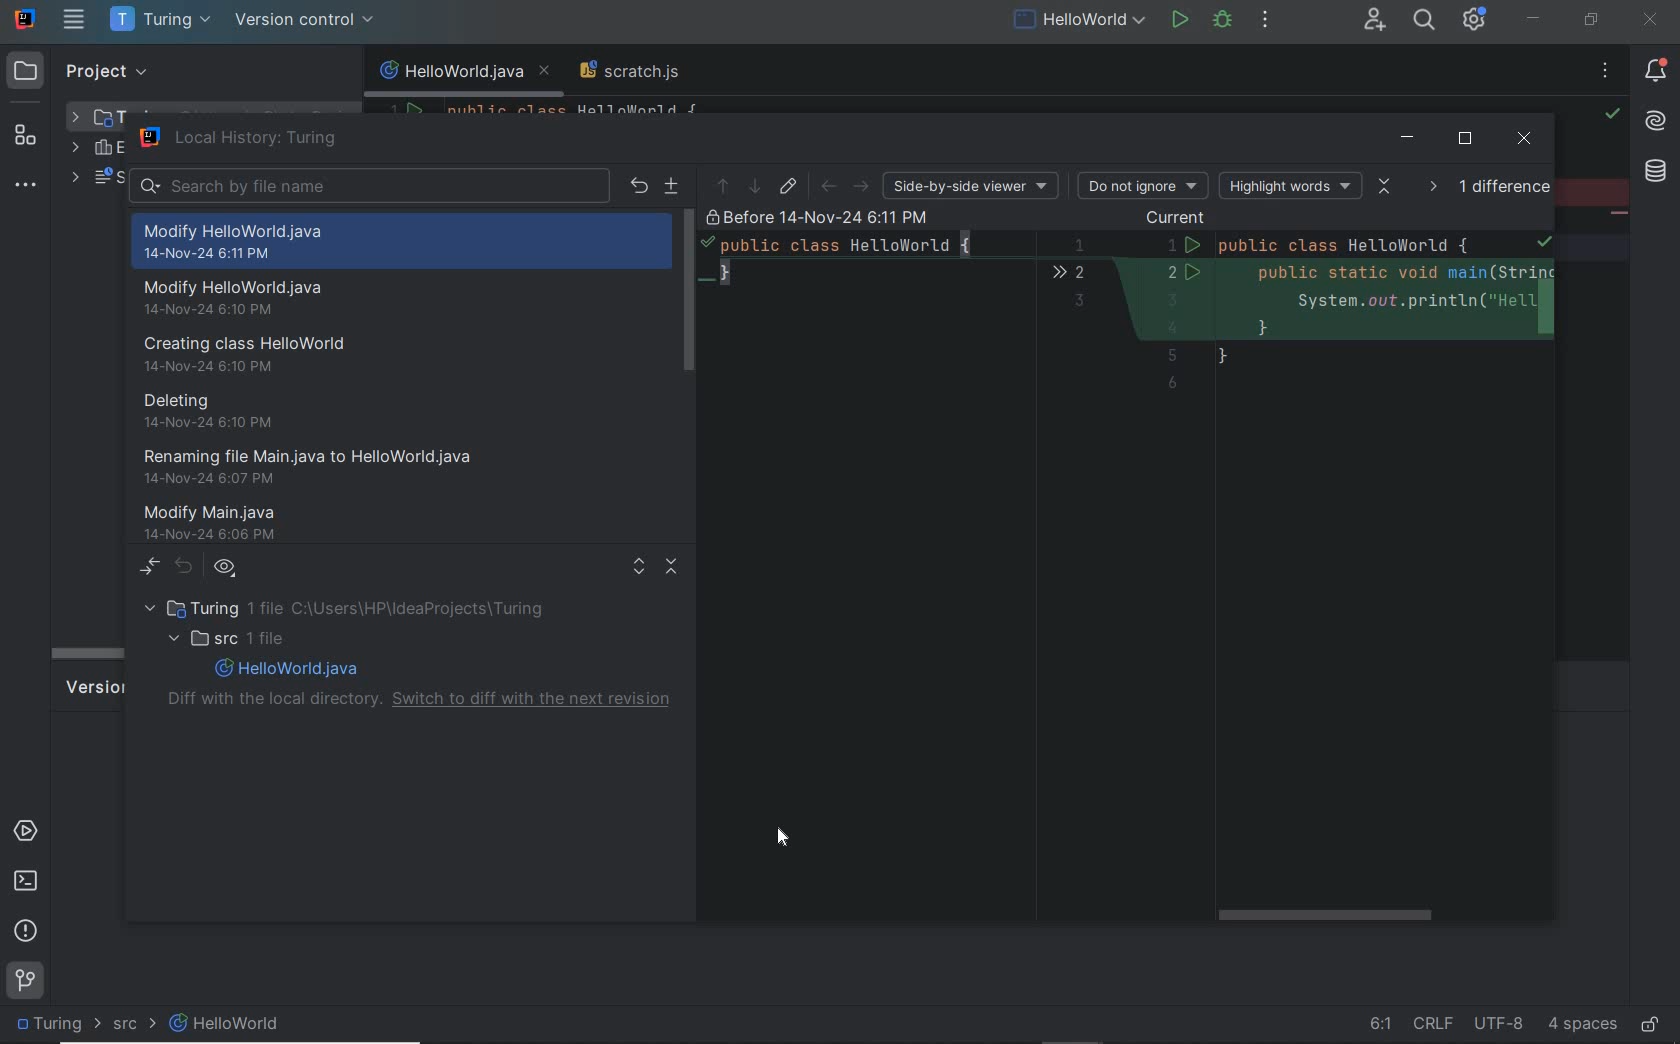  What do you see at coordinates (1376, 19) in the screenshot?
I see `code with me` at bounding box center [1376, 19].